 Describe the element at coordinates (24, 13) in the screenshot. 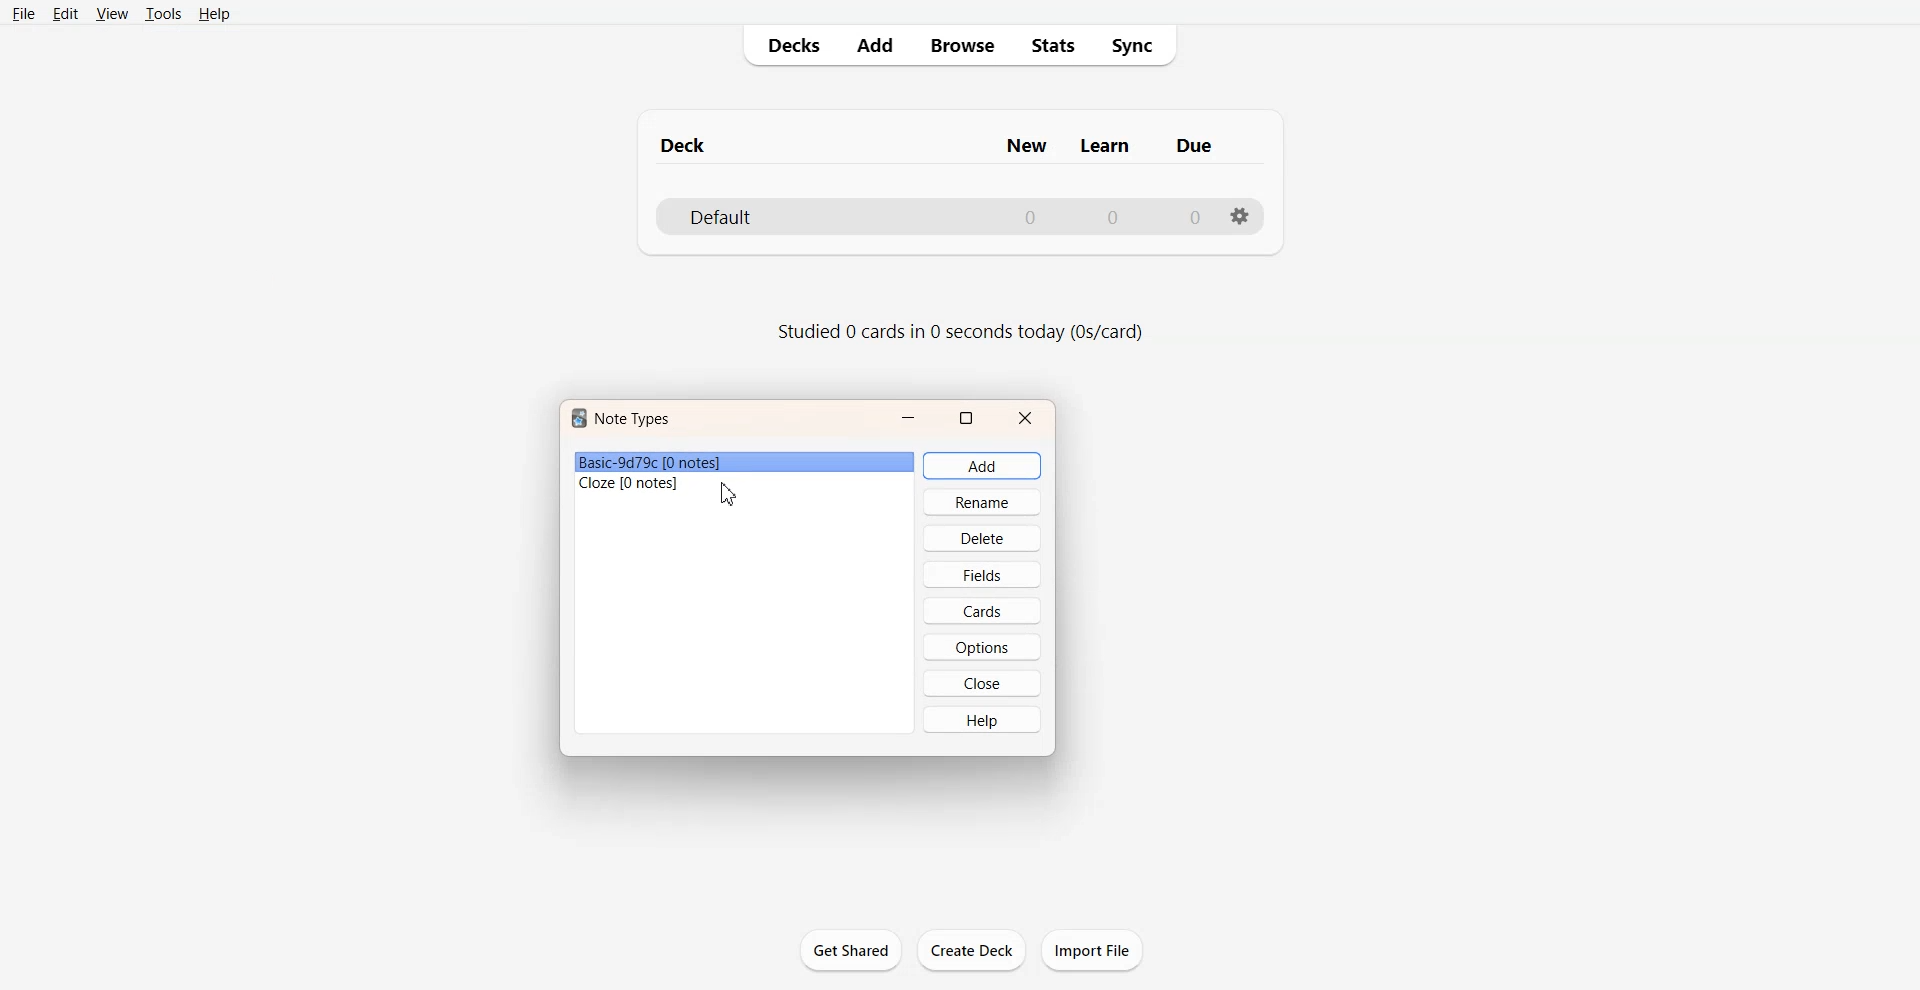

I see `File` at that location.